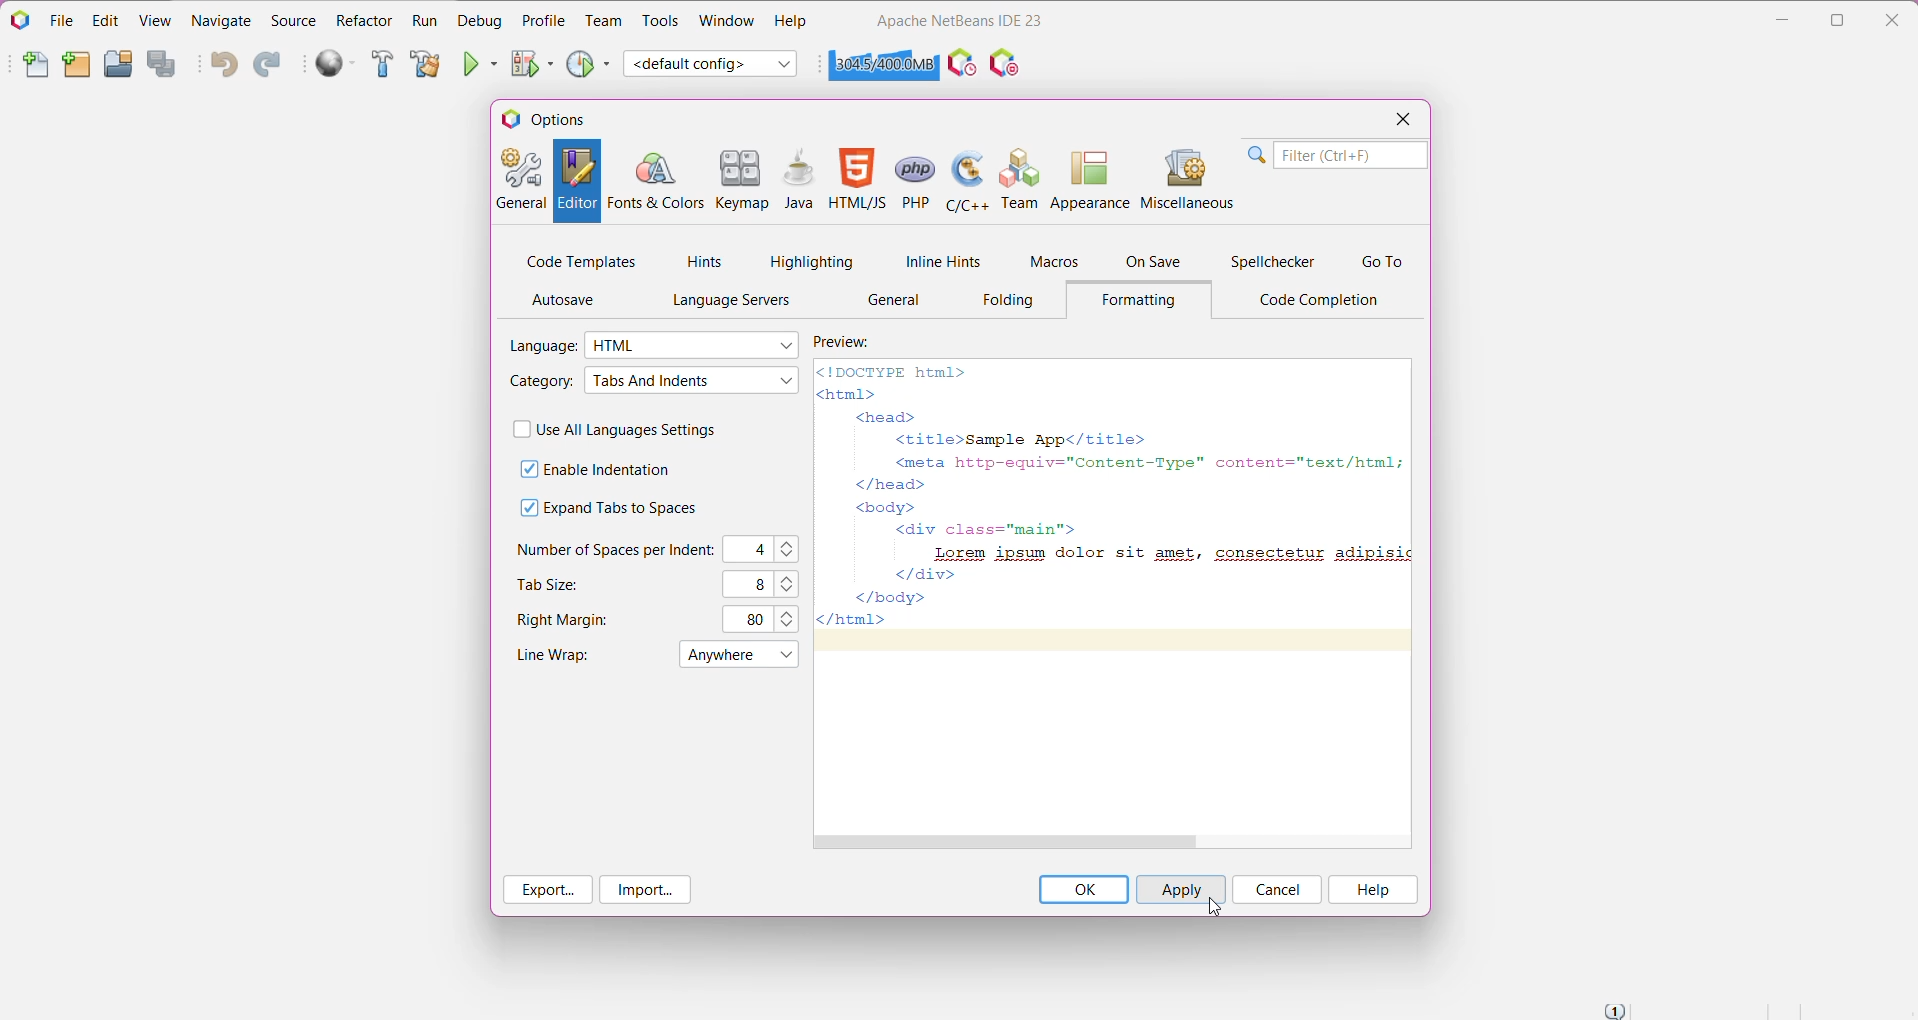 The width and height of the screenshot is (1918, 1020). Describe the element at coordinates (533, 63) in the screenshot. I see `Debug Project` at that location.